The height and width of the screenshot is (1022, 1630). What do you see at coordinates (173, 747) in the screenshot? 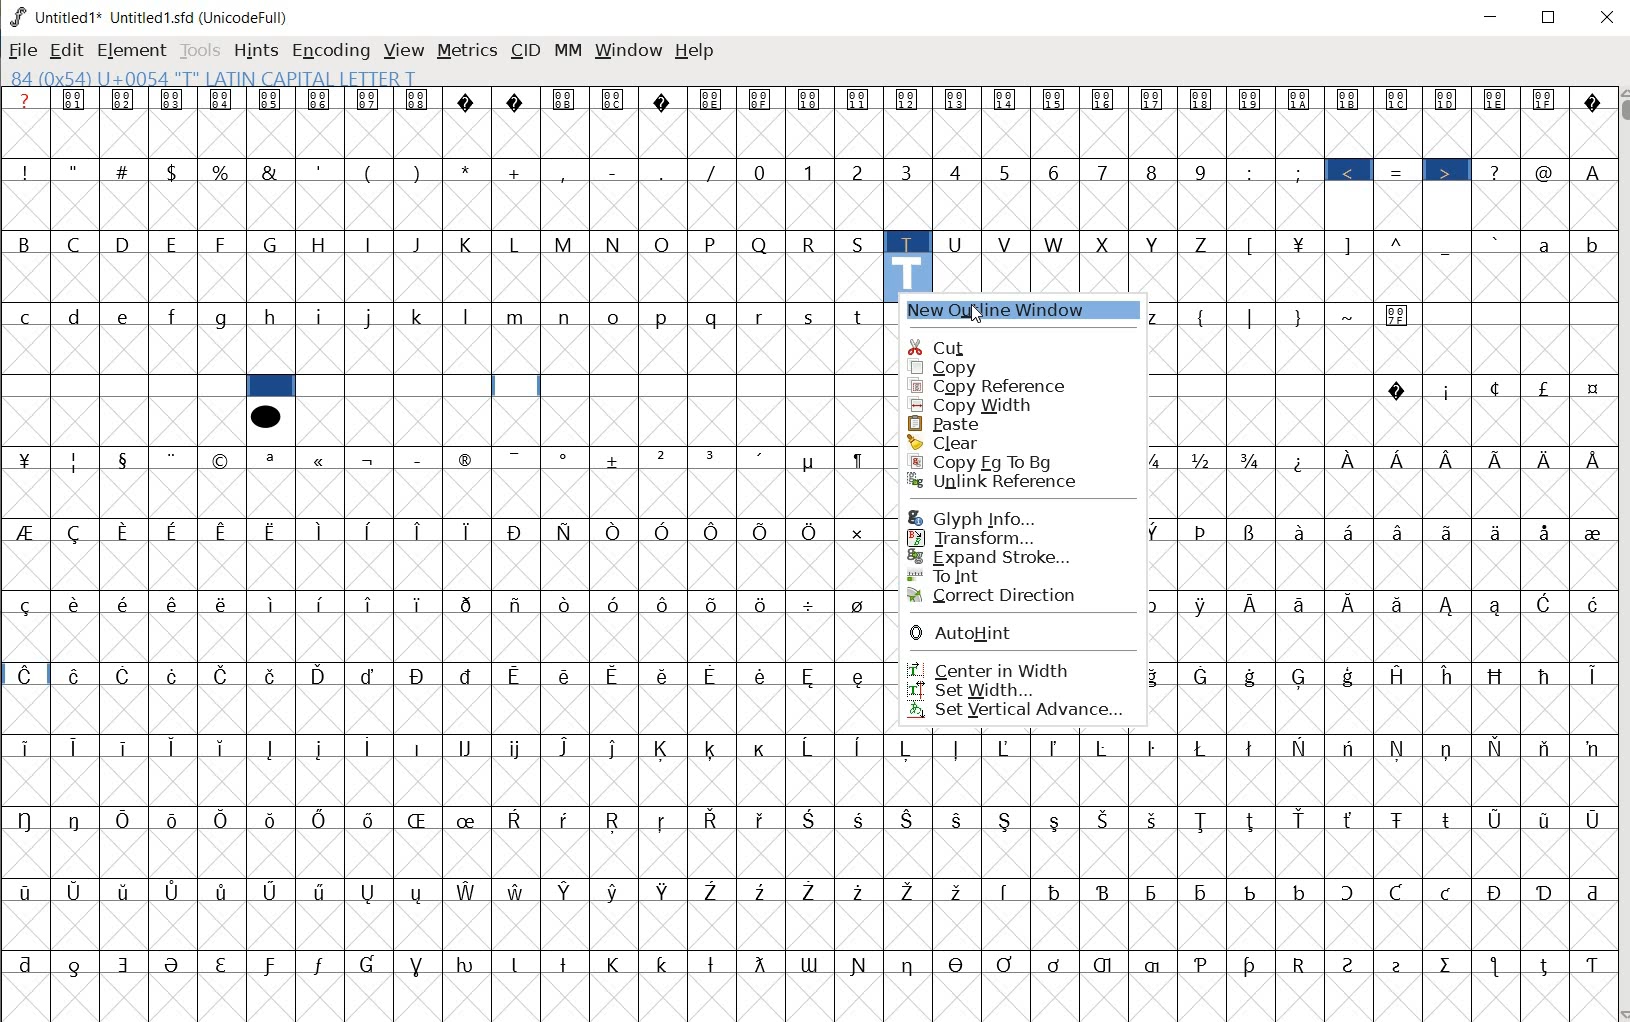
I see `Symbol` at bounding box center [173, 747].